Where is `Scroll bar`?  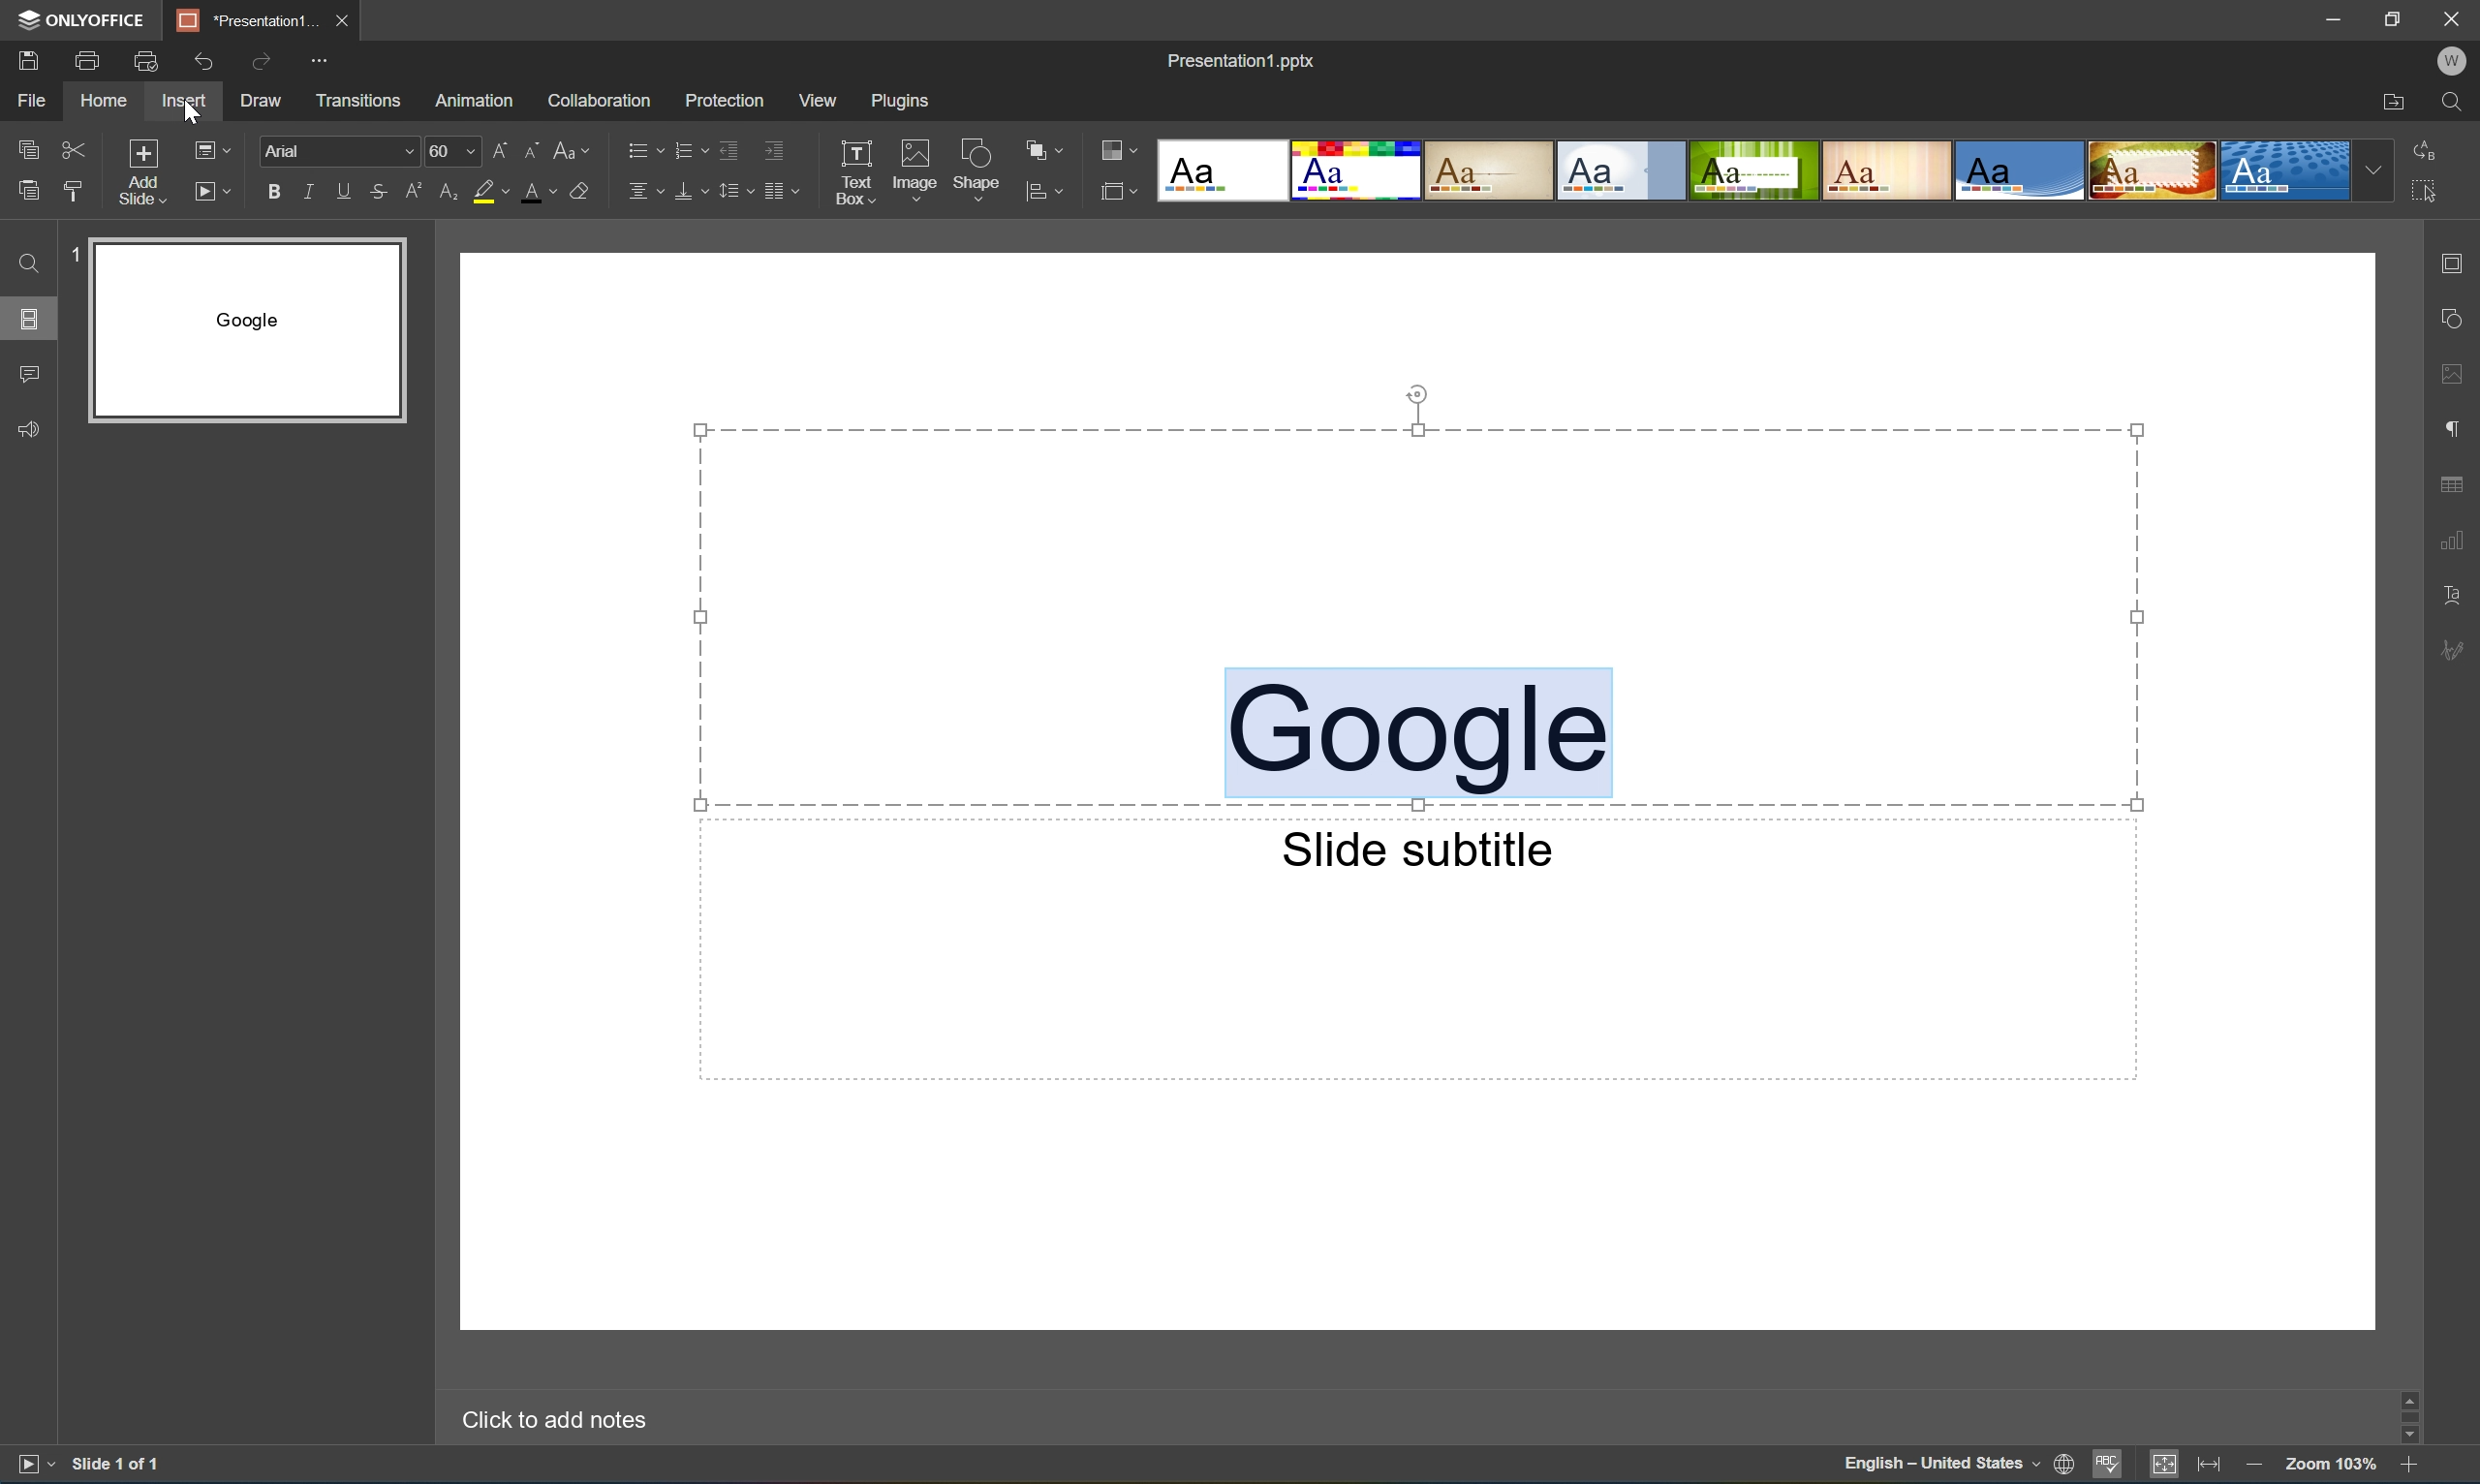
Scroll bar is located at coordinates (2410, 1415).